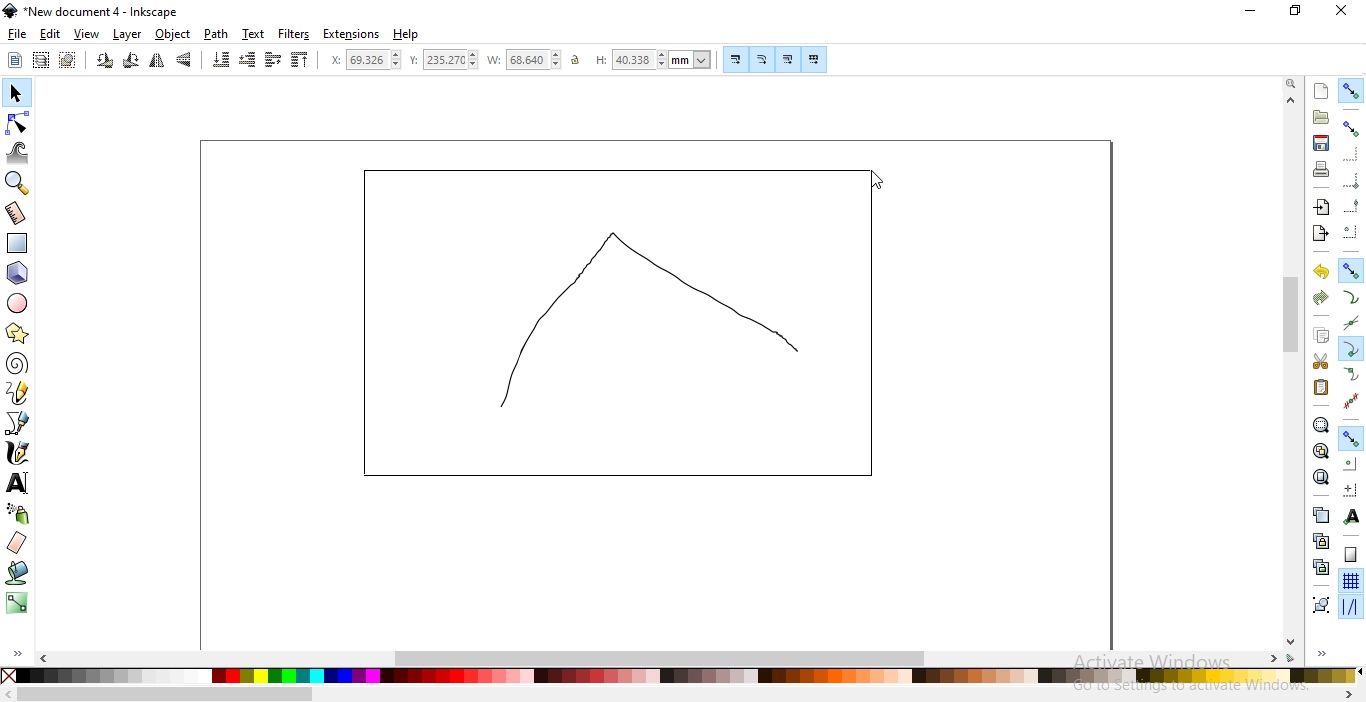 The image size is (1366, 702). I want to click on undo, so click(1320, 270).